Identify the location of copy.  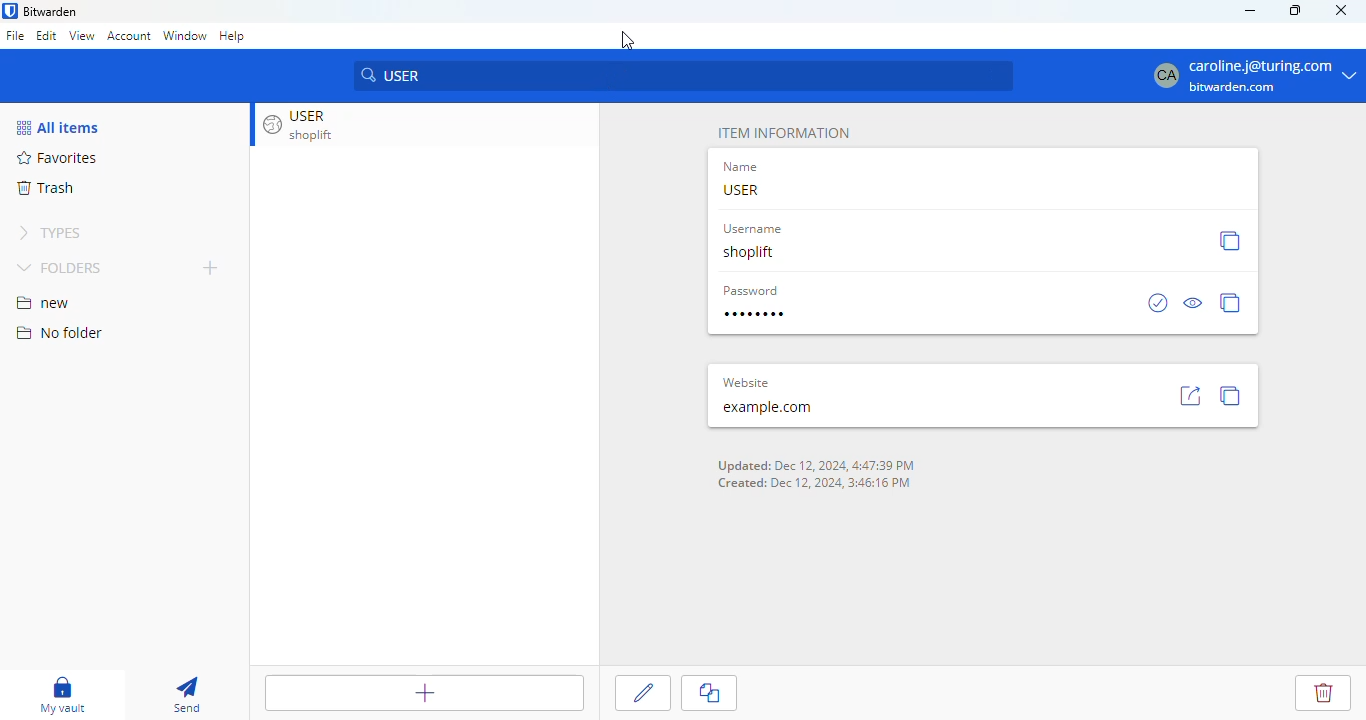
(1230, 304).